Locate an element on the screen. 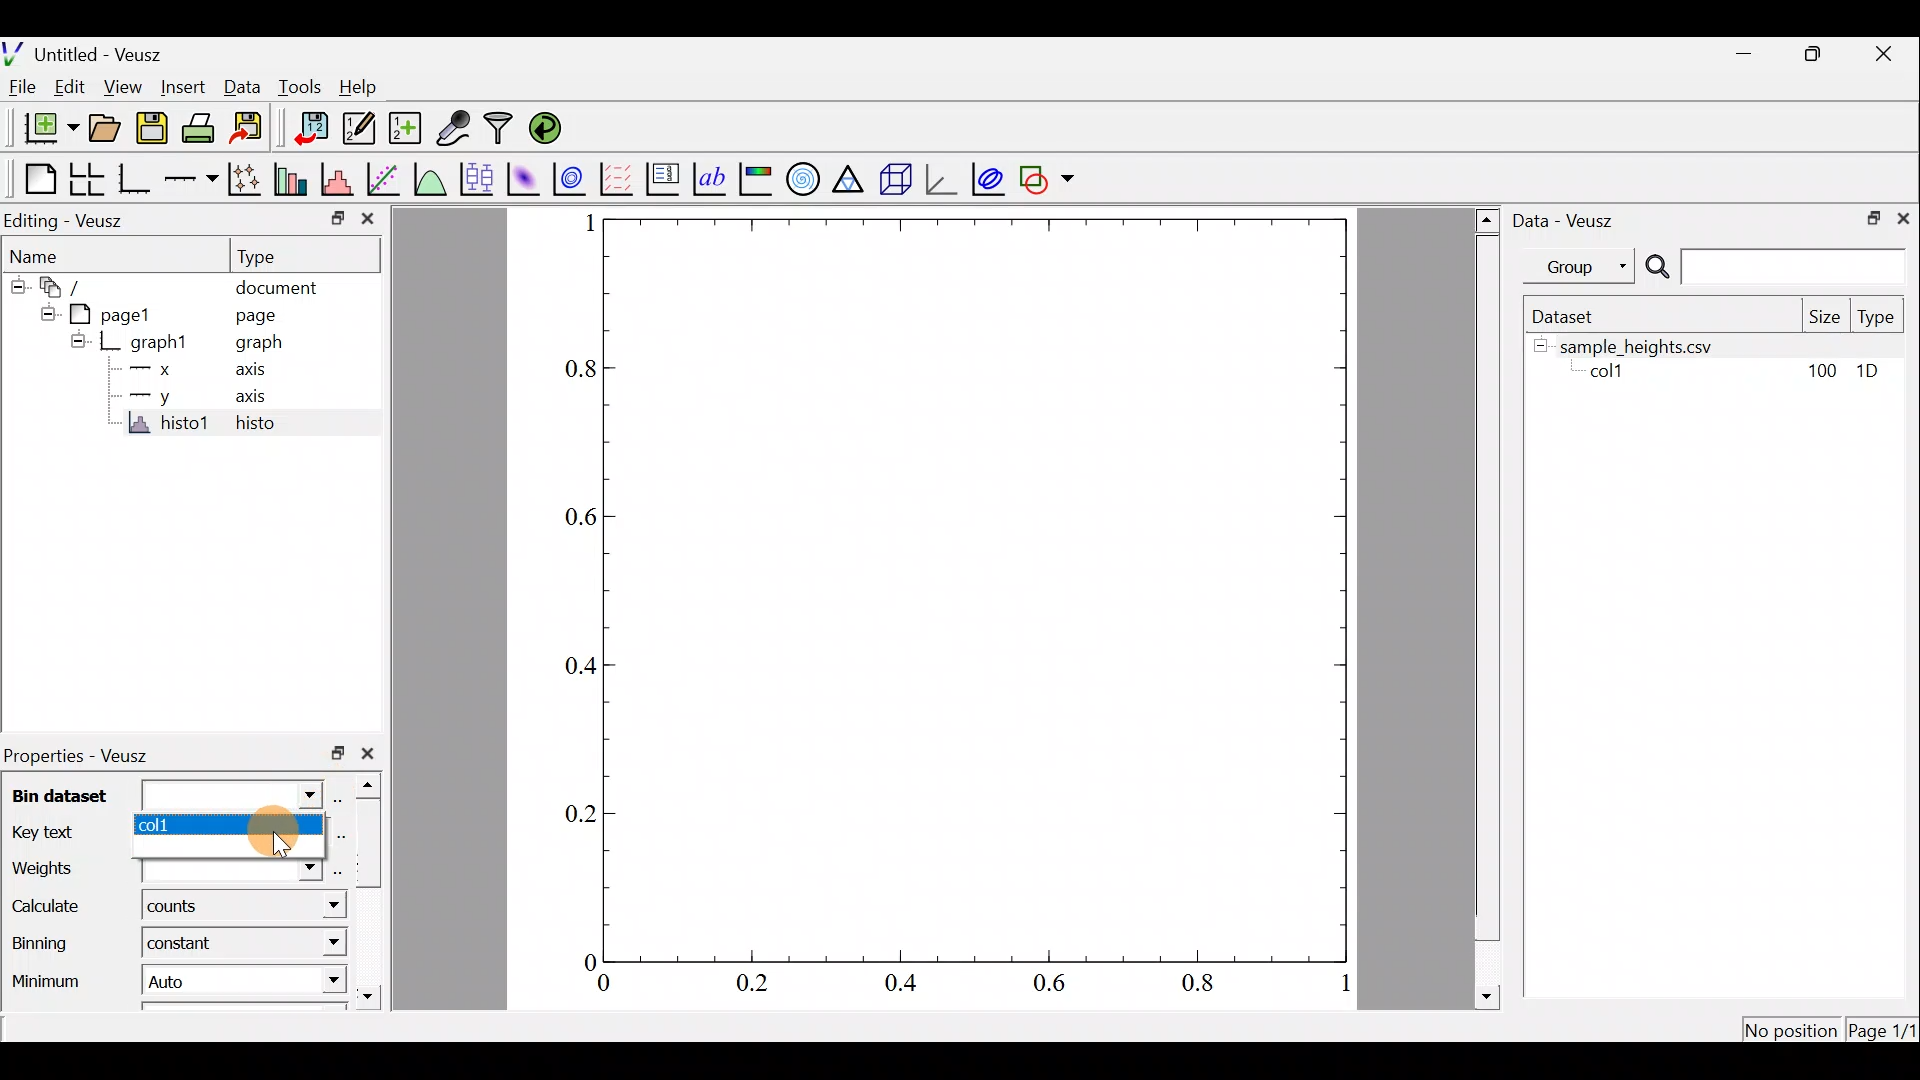  minimum dropdown is located at coordinates (311, 982).